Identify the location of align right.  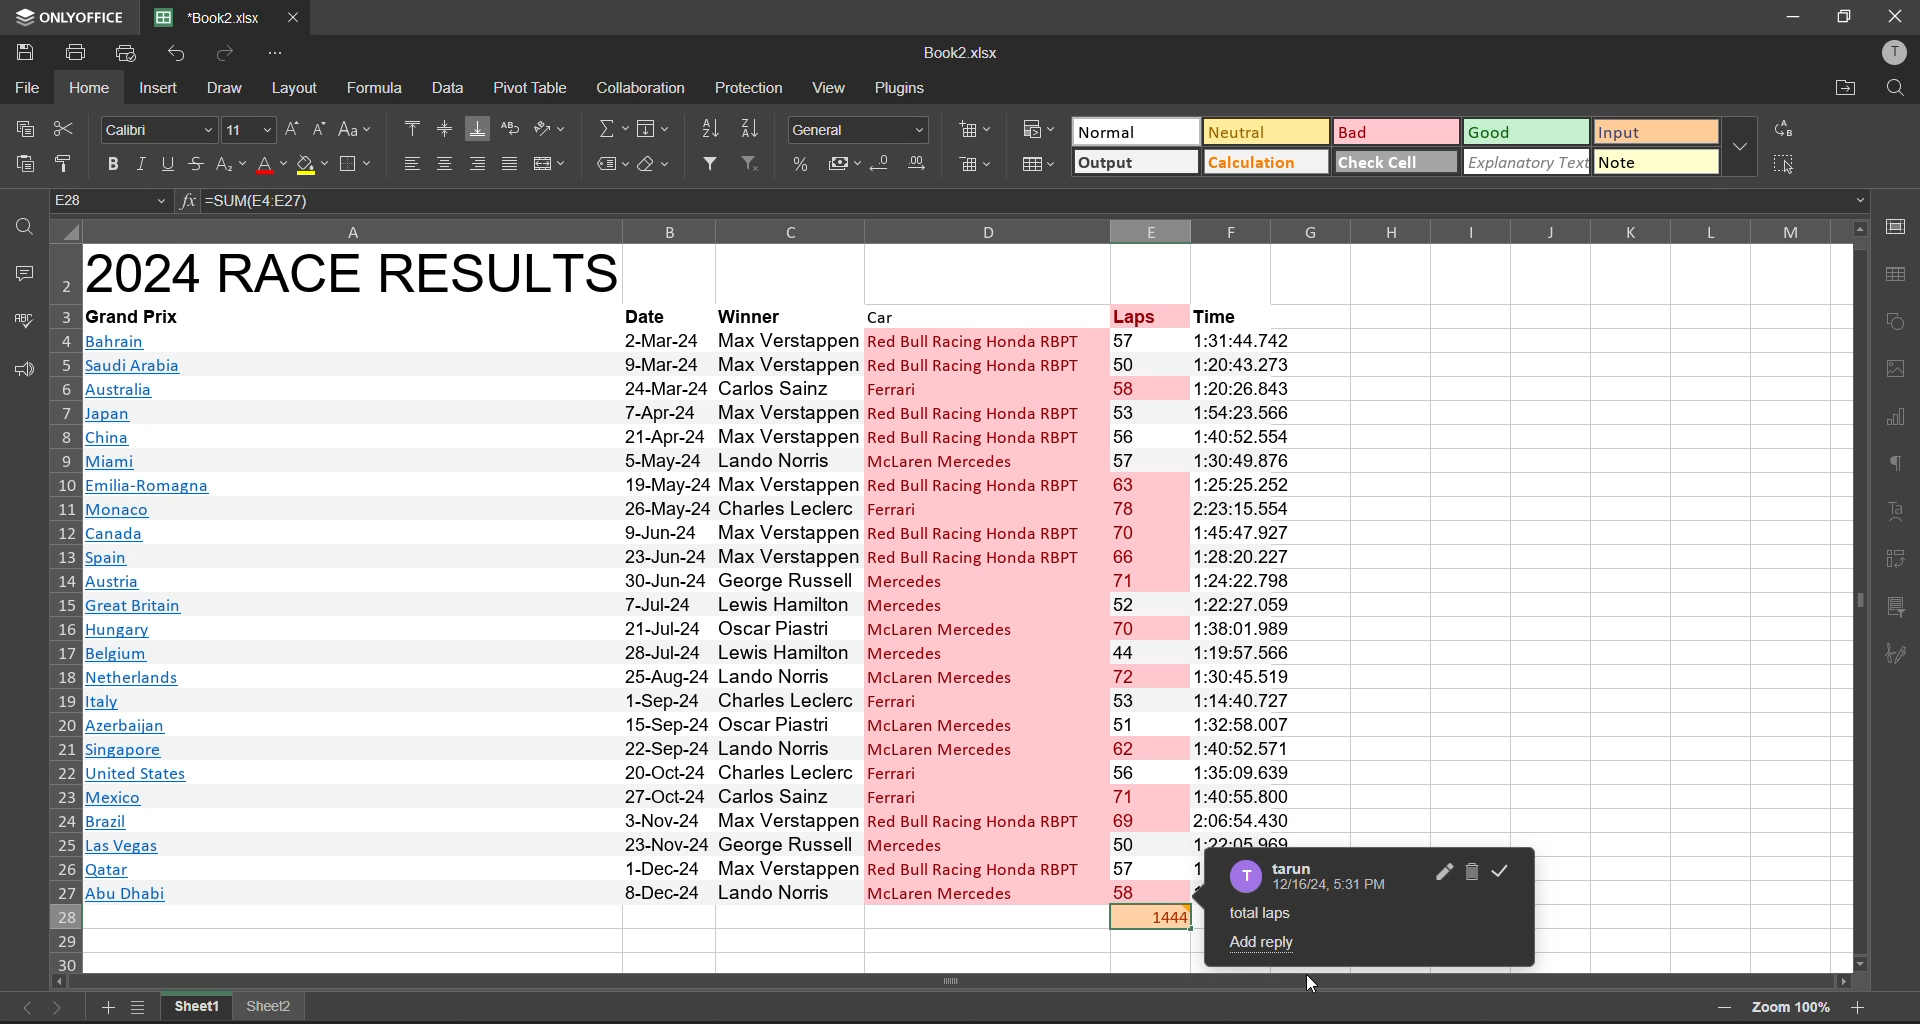
(481, 165).